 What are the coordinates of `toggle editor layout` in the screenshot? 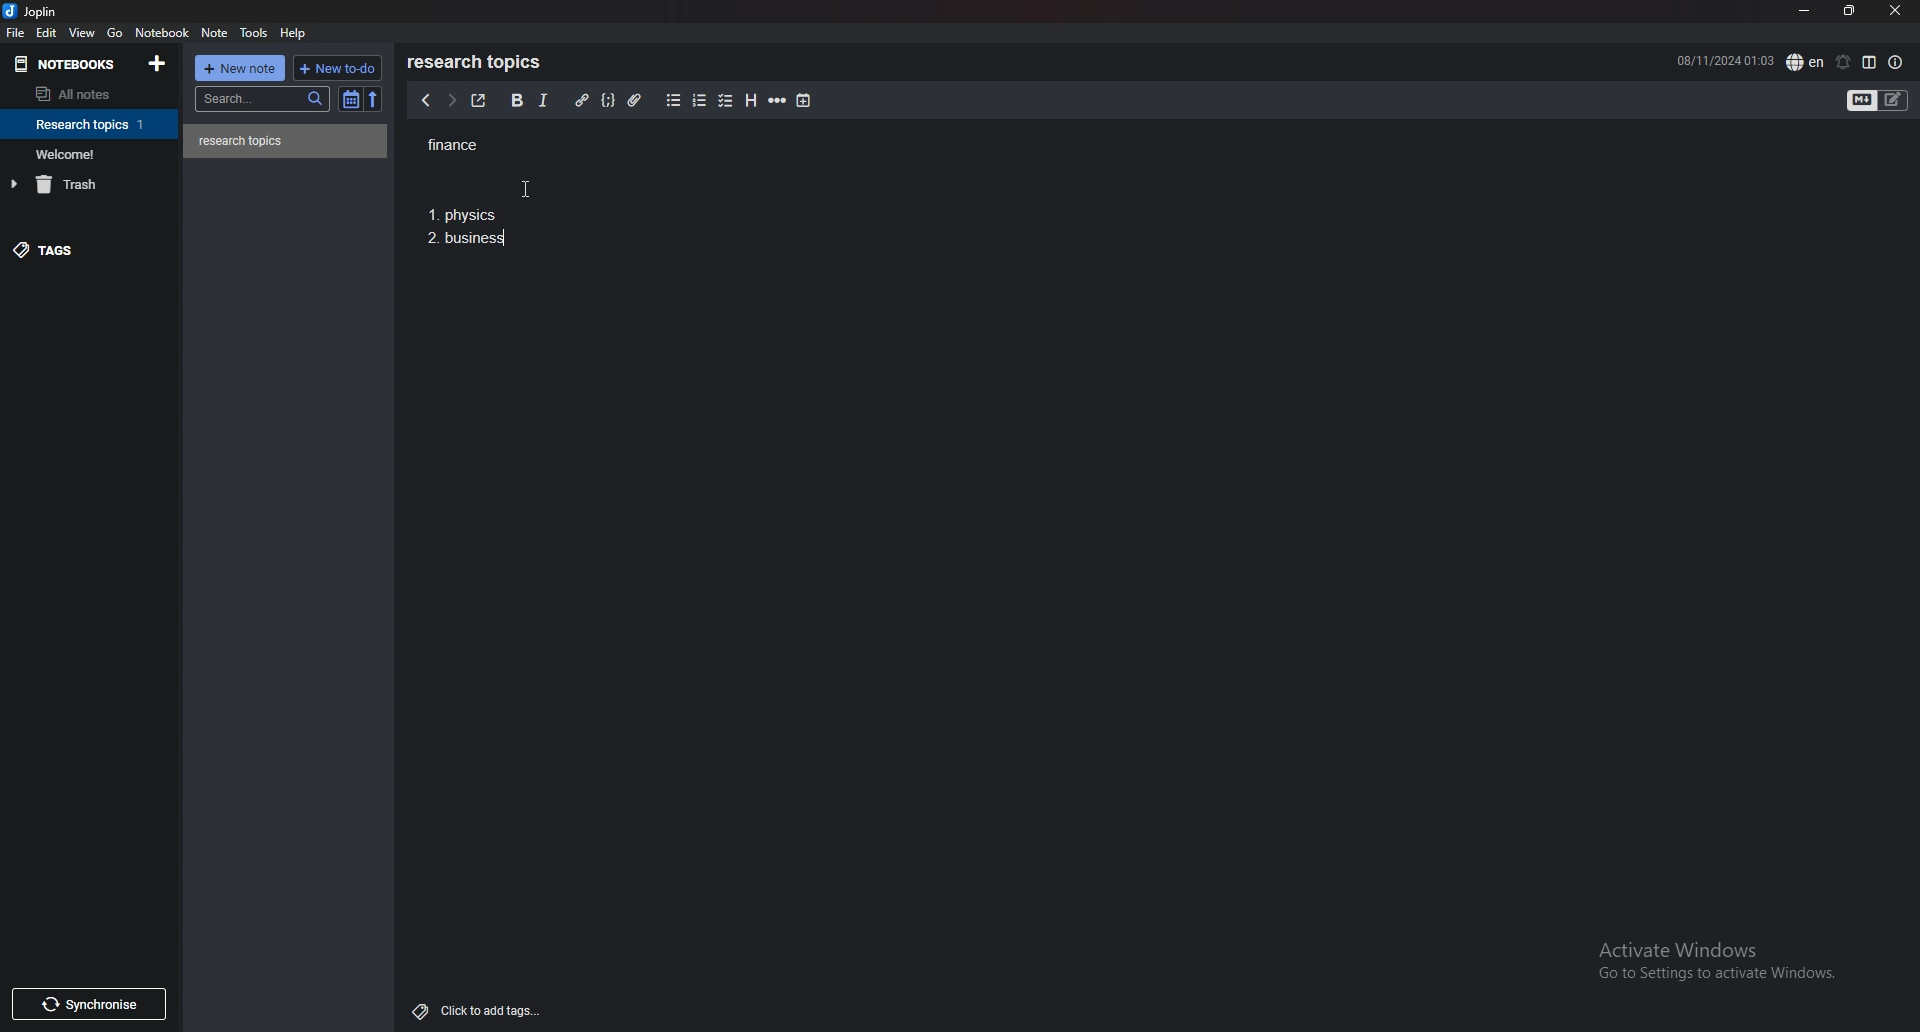 It's located at (1869, 62).